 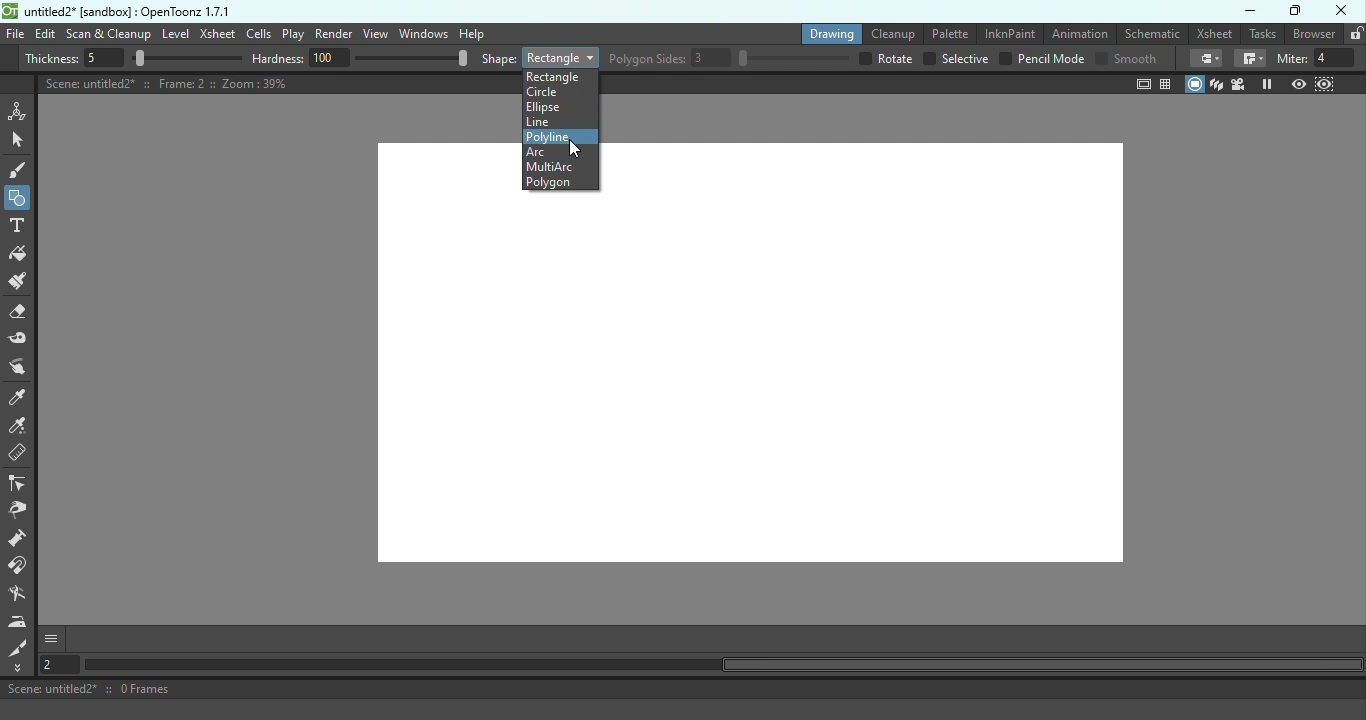 What do you see at coordinates (19, 540) in the screenshot?
I see `Pump tool` at bounding box center [19, 540].